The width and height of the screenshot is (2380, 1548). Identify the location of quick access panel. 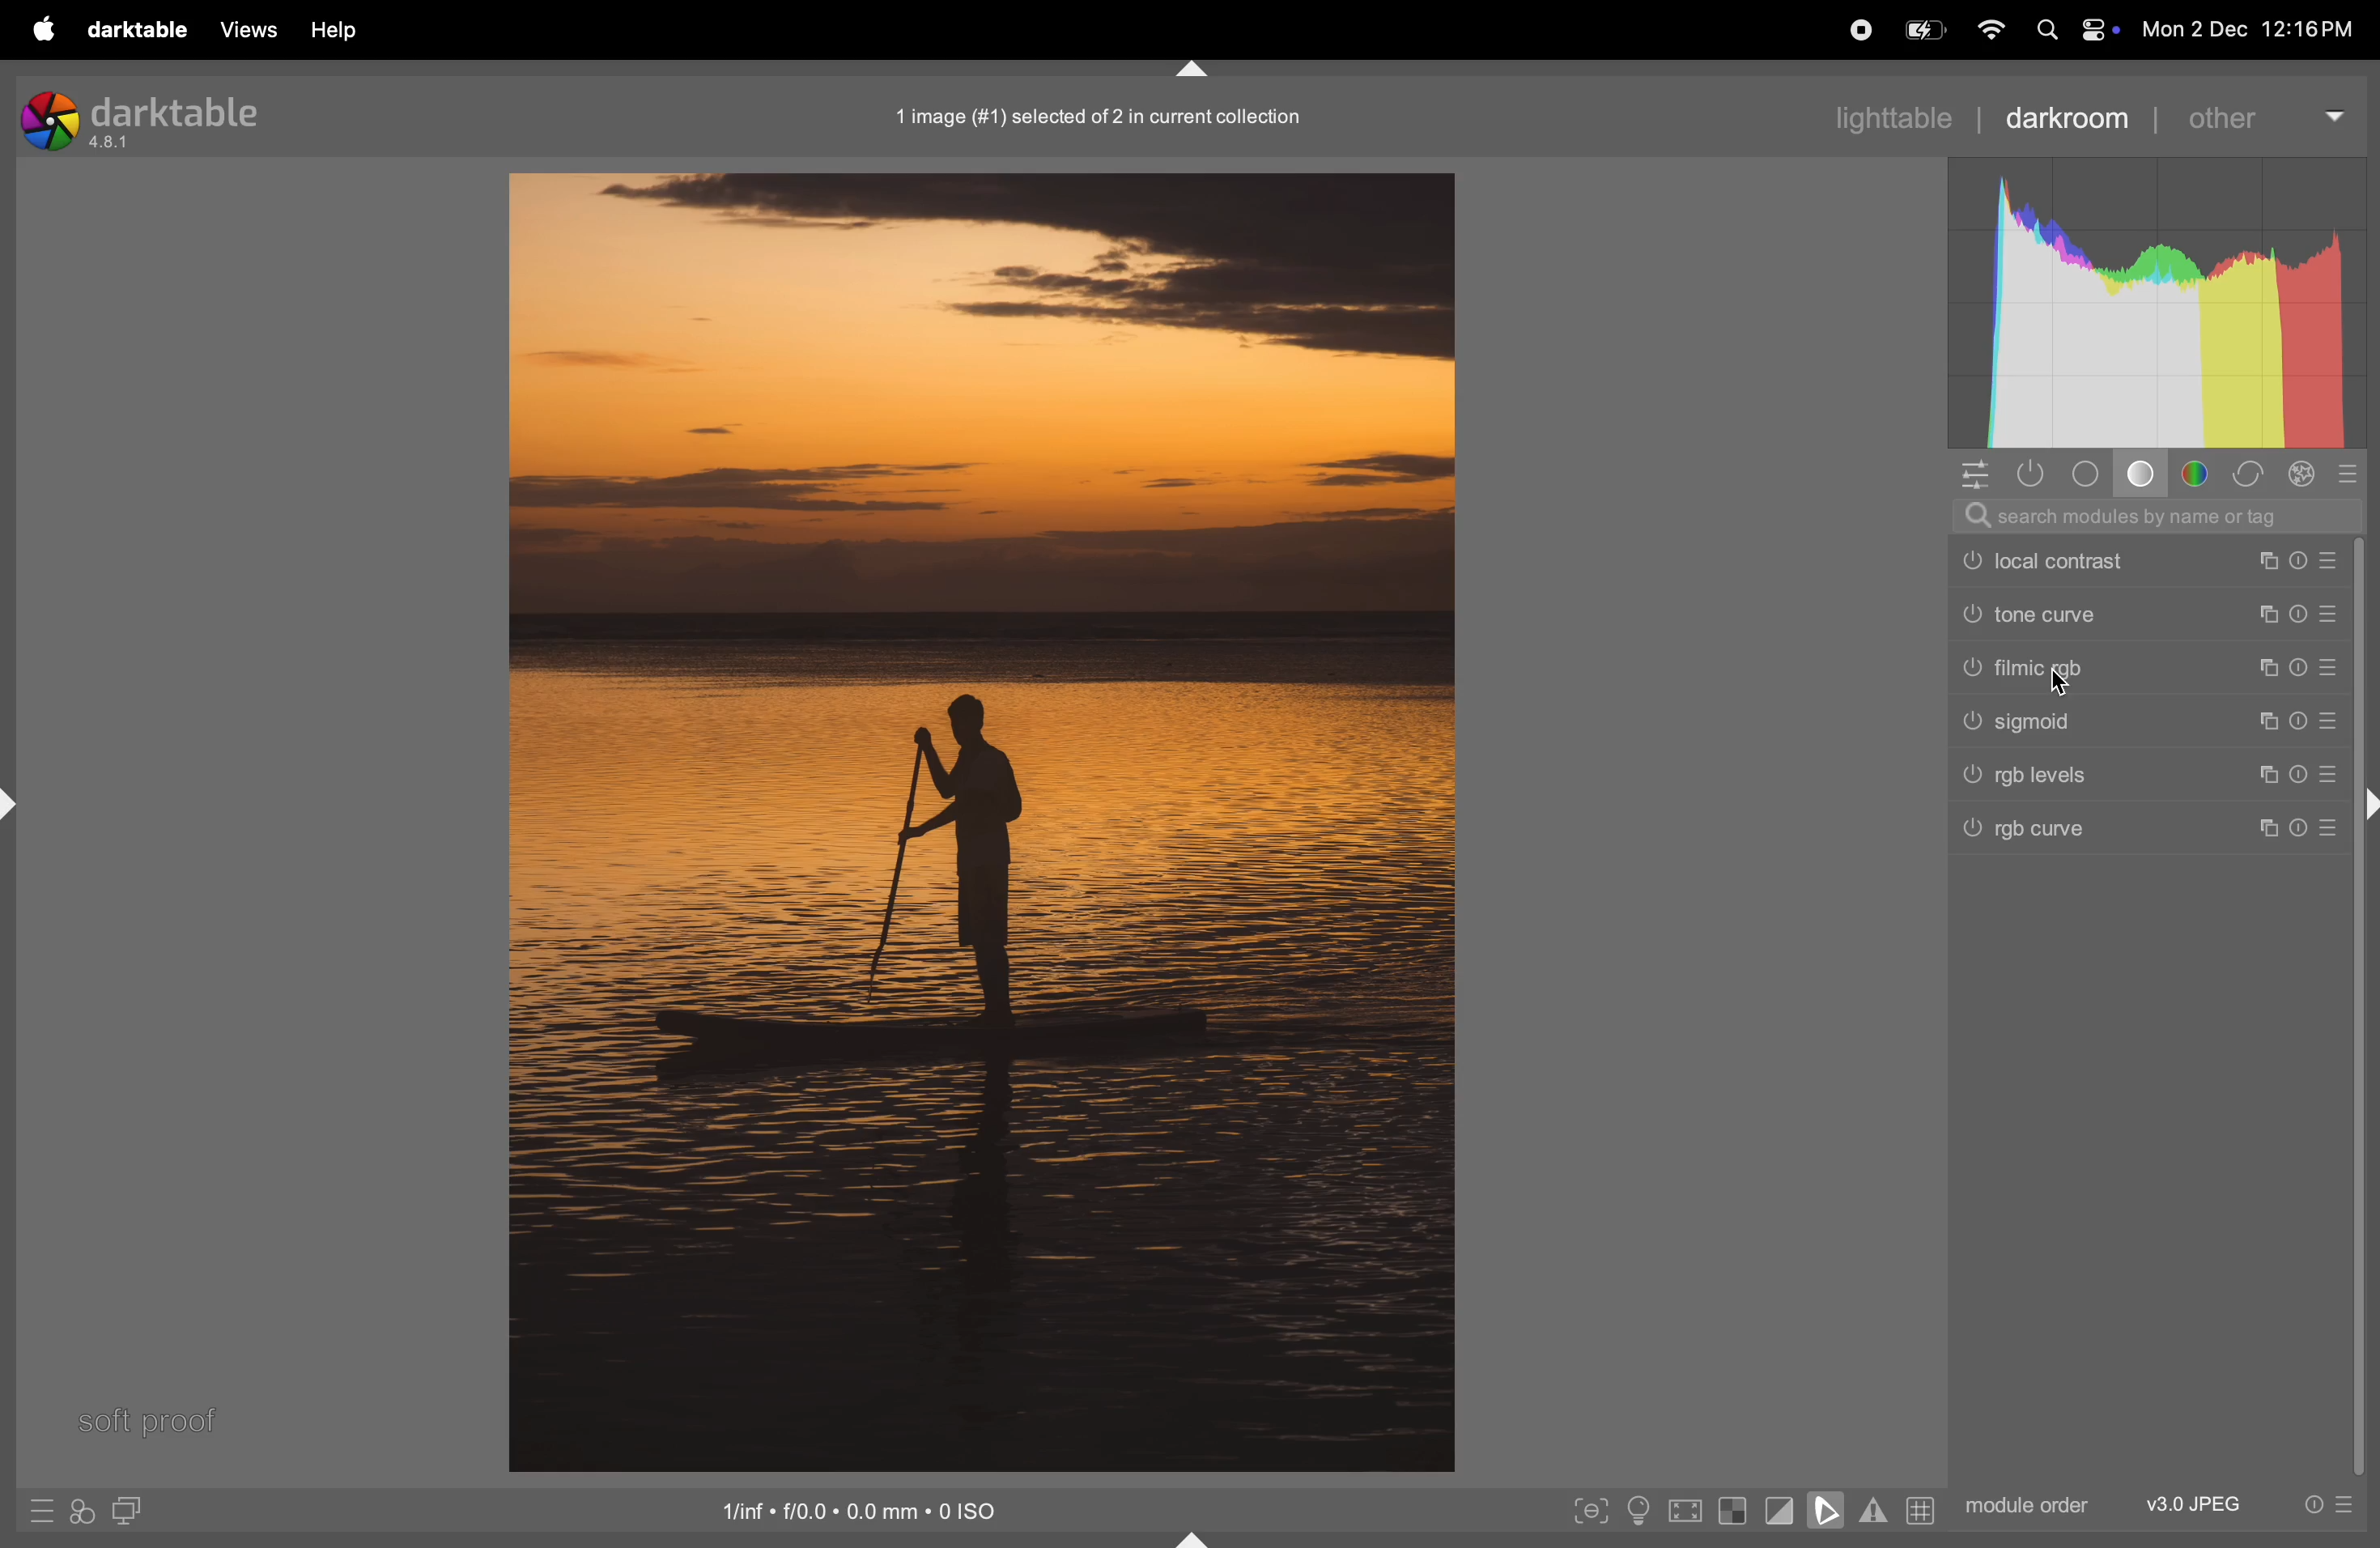
(1971, 473).